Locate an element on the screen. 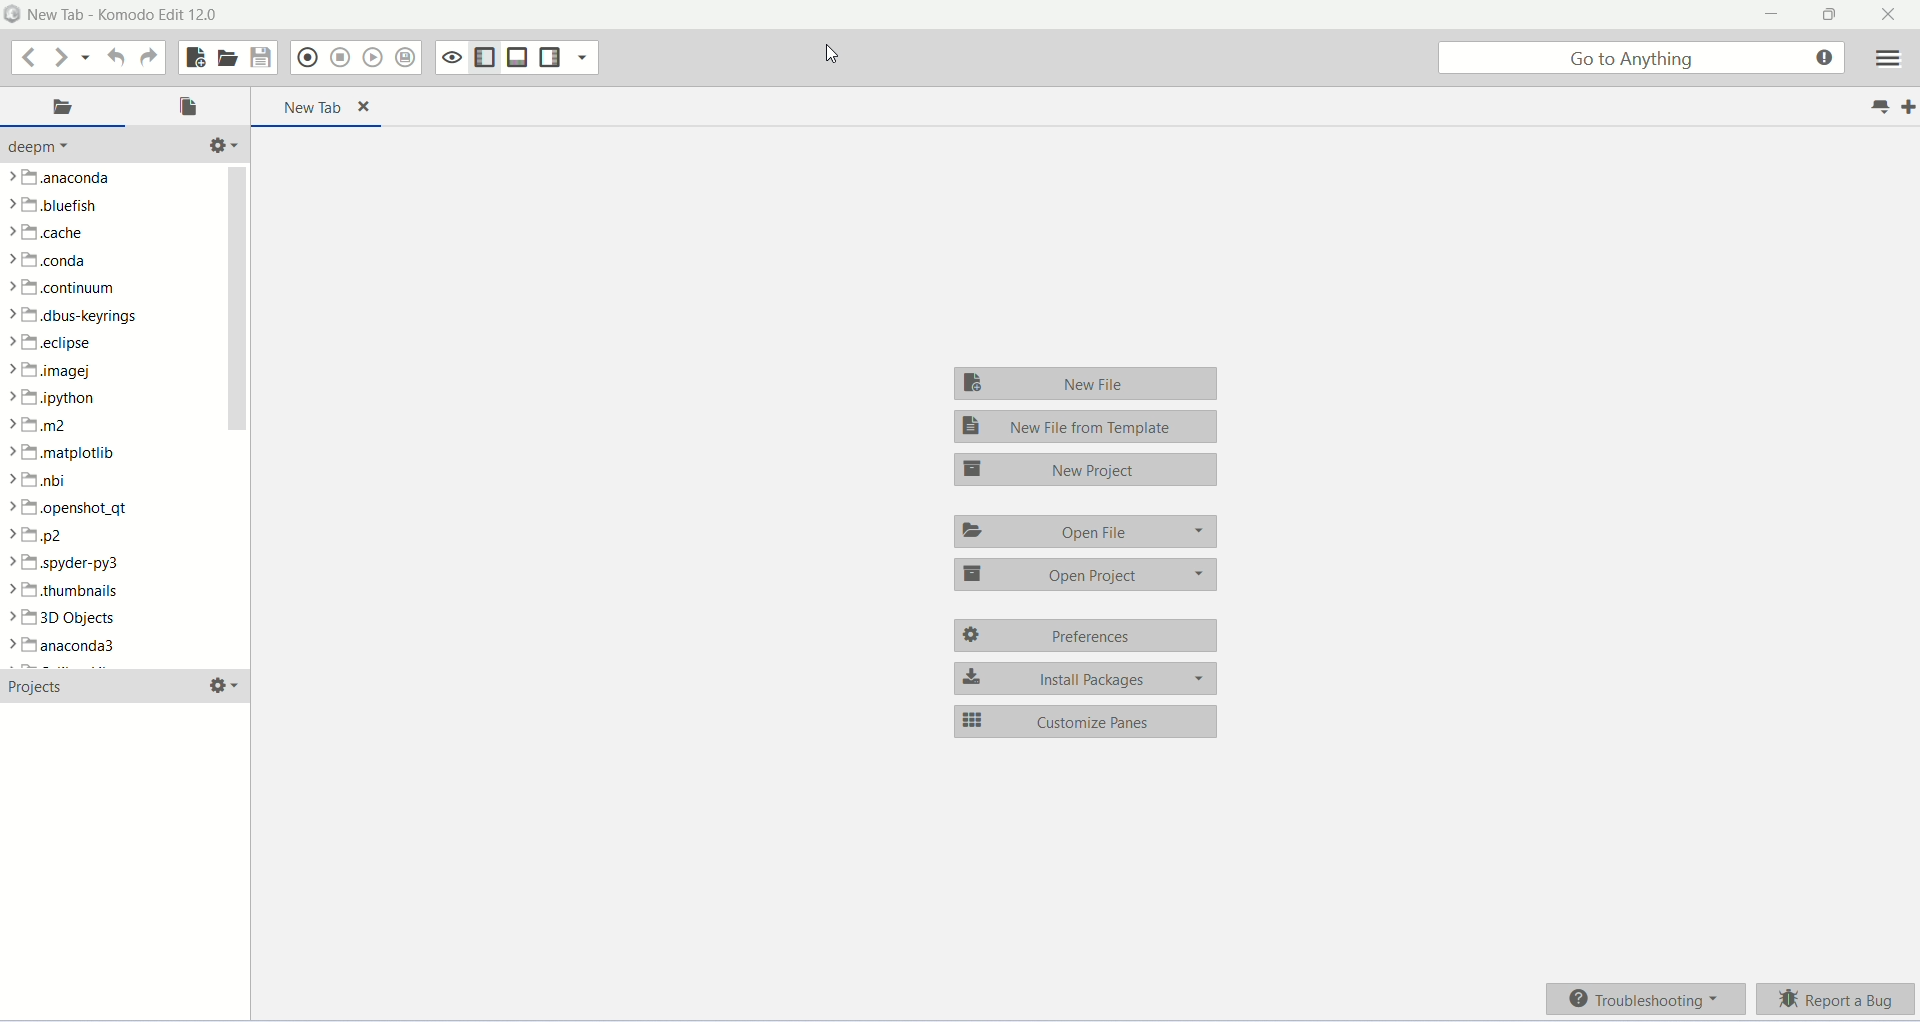  eclipse is located at coordinates (53, 343).